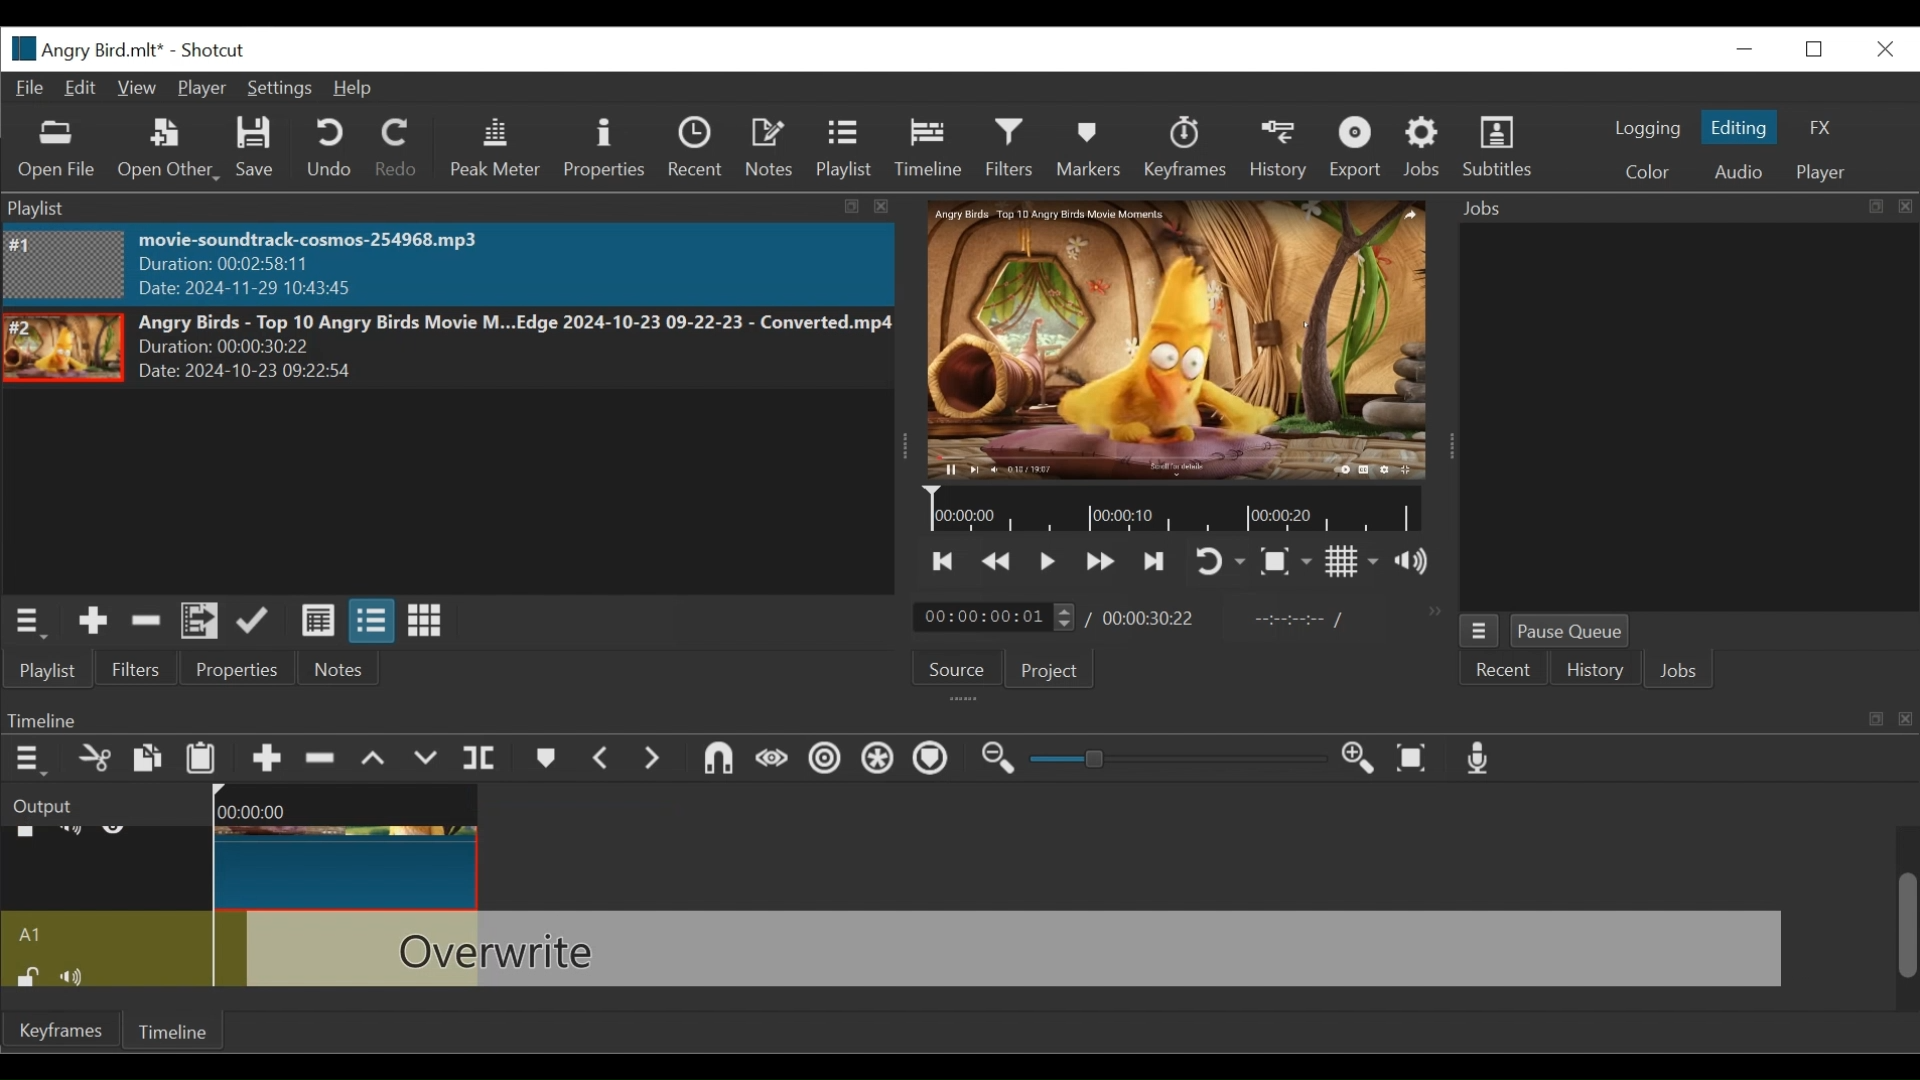 The height and width of the screenshot is (1080, 1920). Describe the element at coordinates (1179, 761) in the screenshot. I see `Slider` at that location.